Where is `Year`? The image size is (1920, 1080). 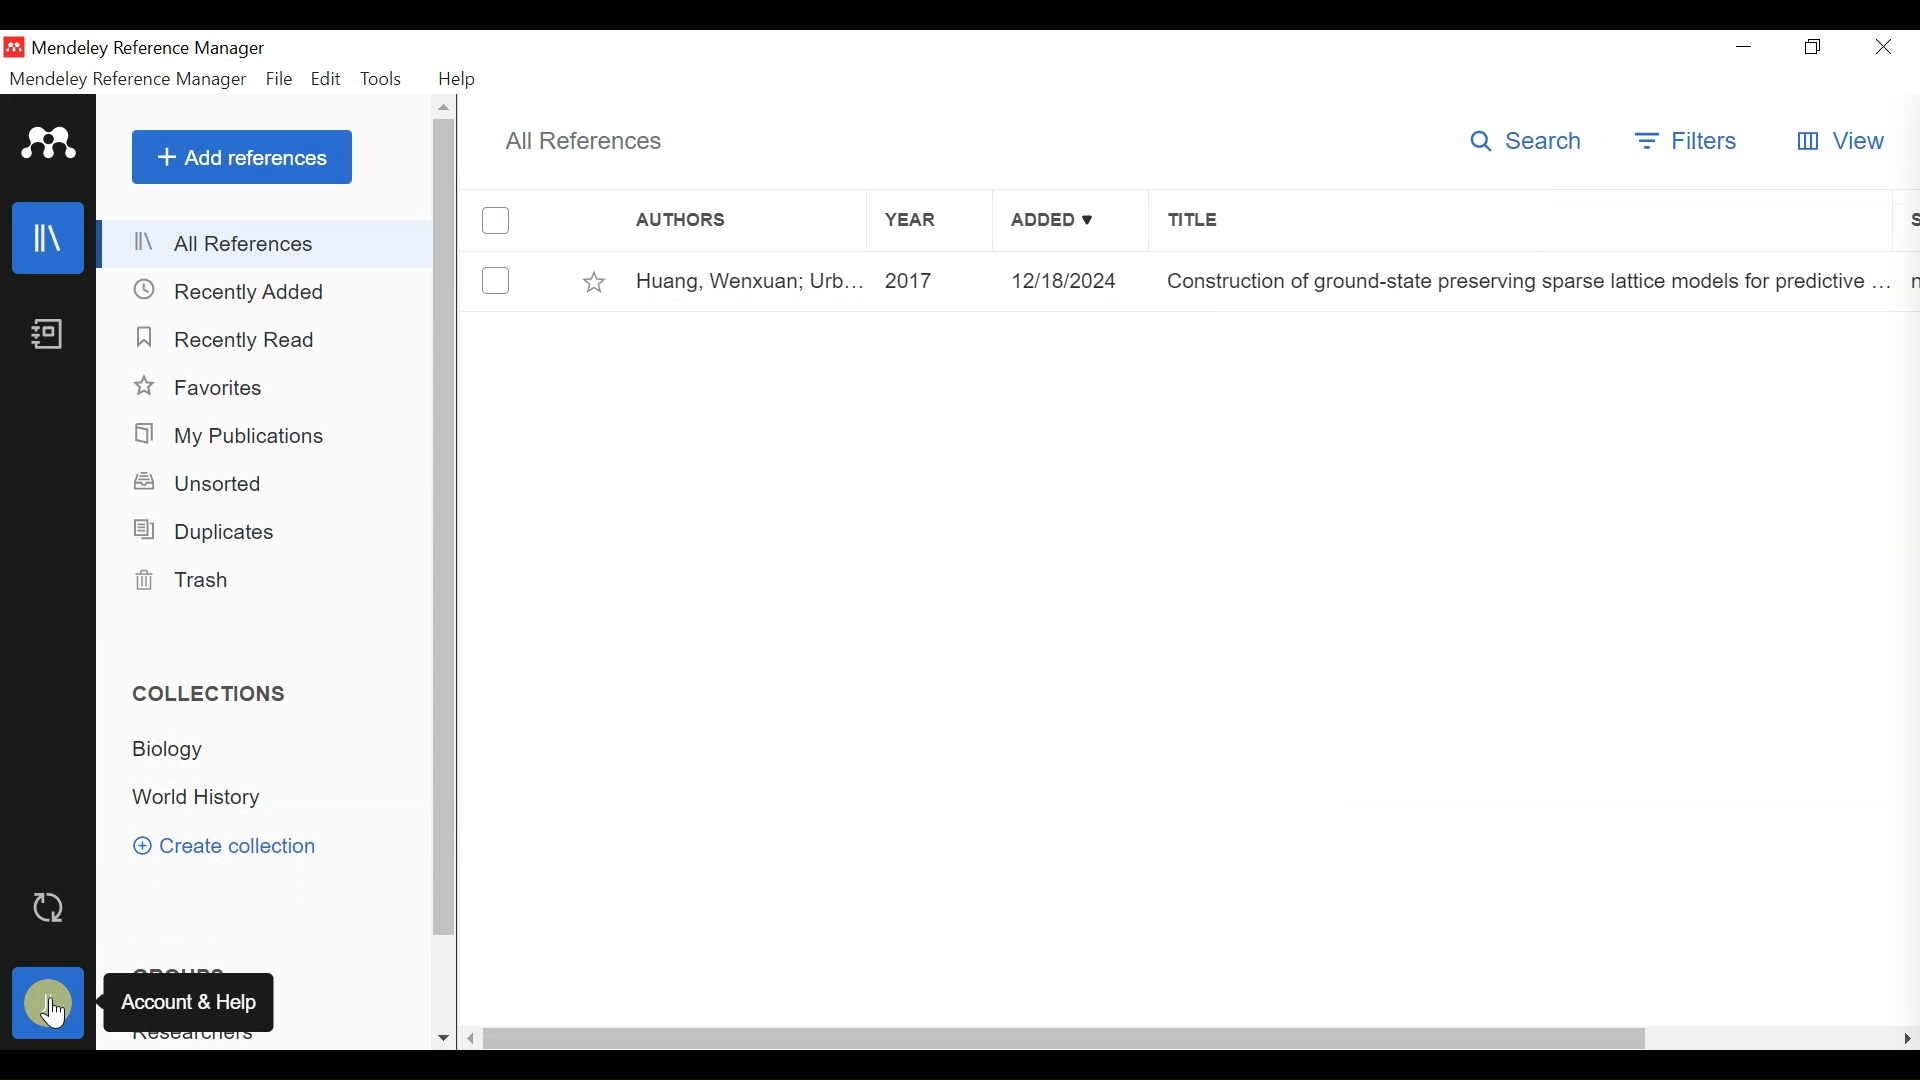
Year is located at coordinates (932, 227).